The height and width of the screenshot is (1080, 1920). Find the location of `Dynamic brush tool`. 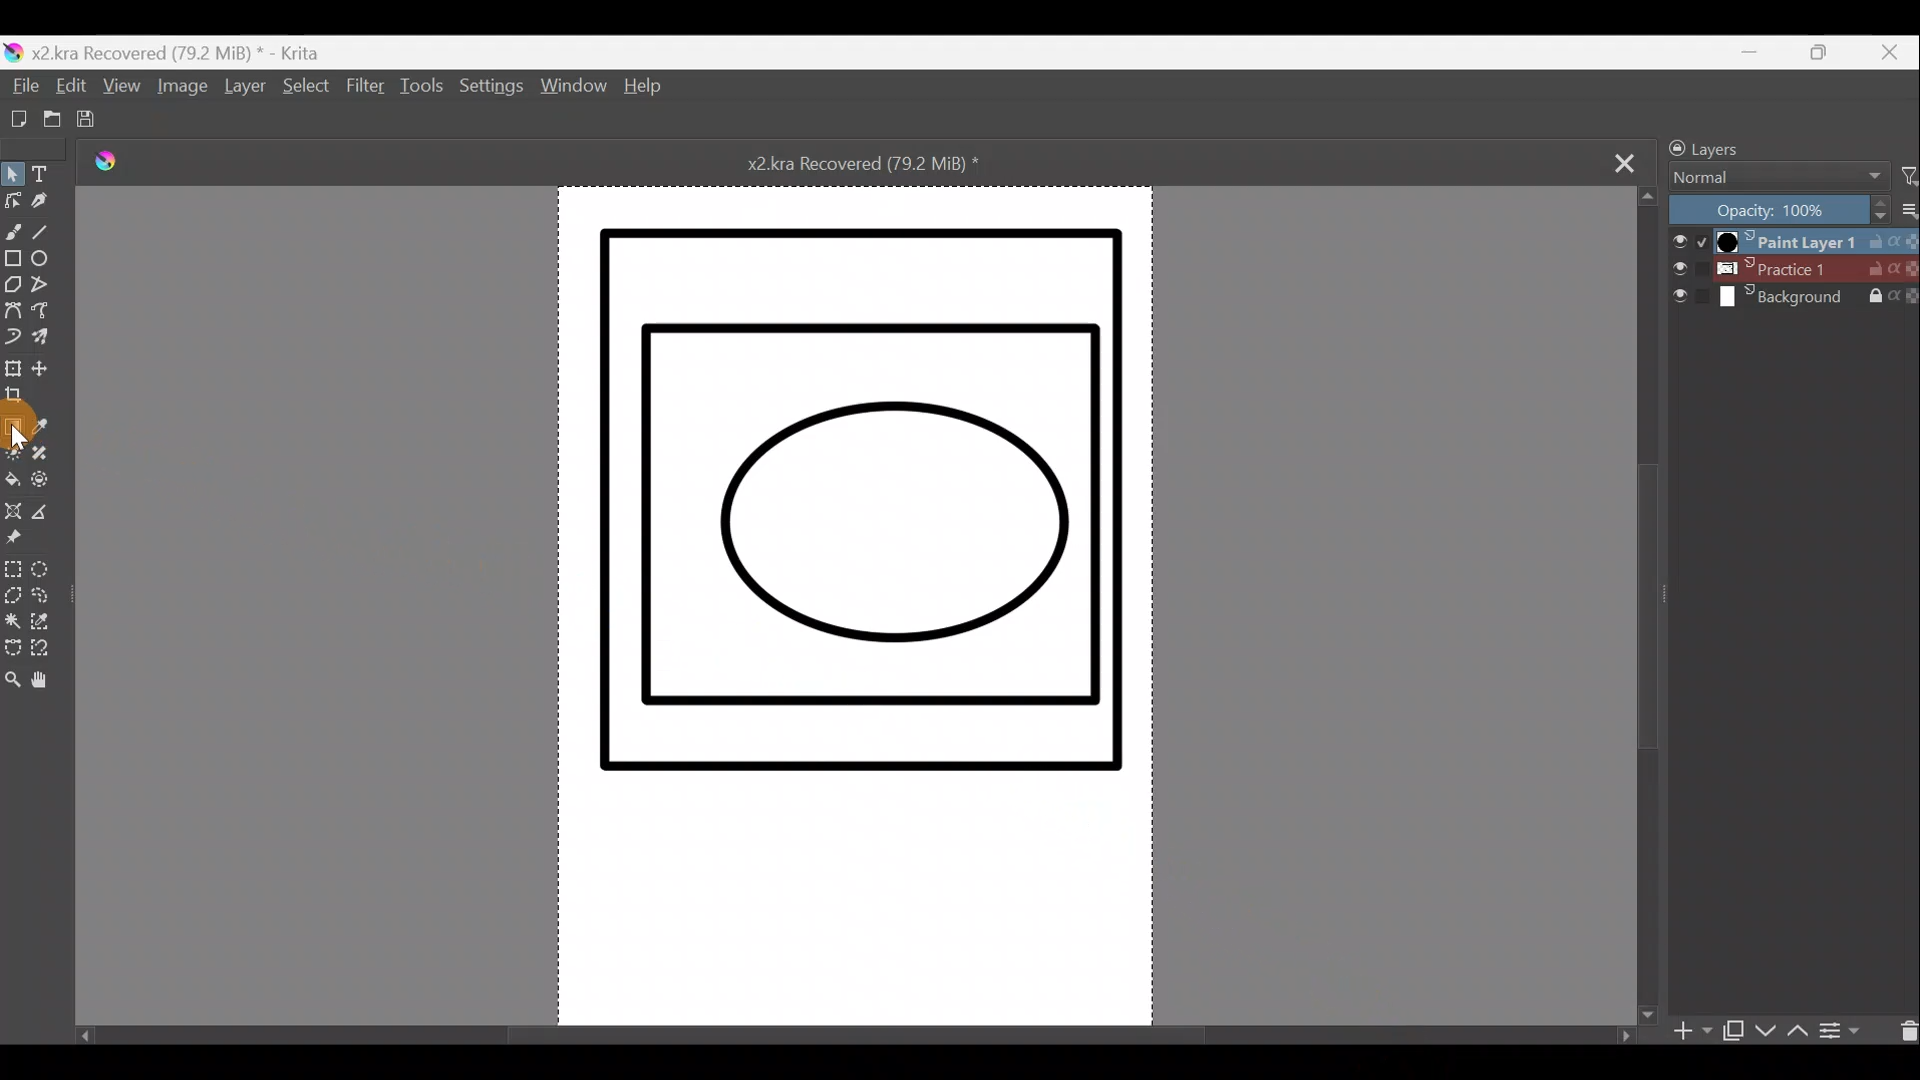

Dynamic brush tool is located at coordinates (14, 338).